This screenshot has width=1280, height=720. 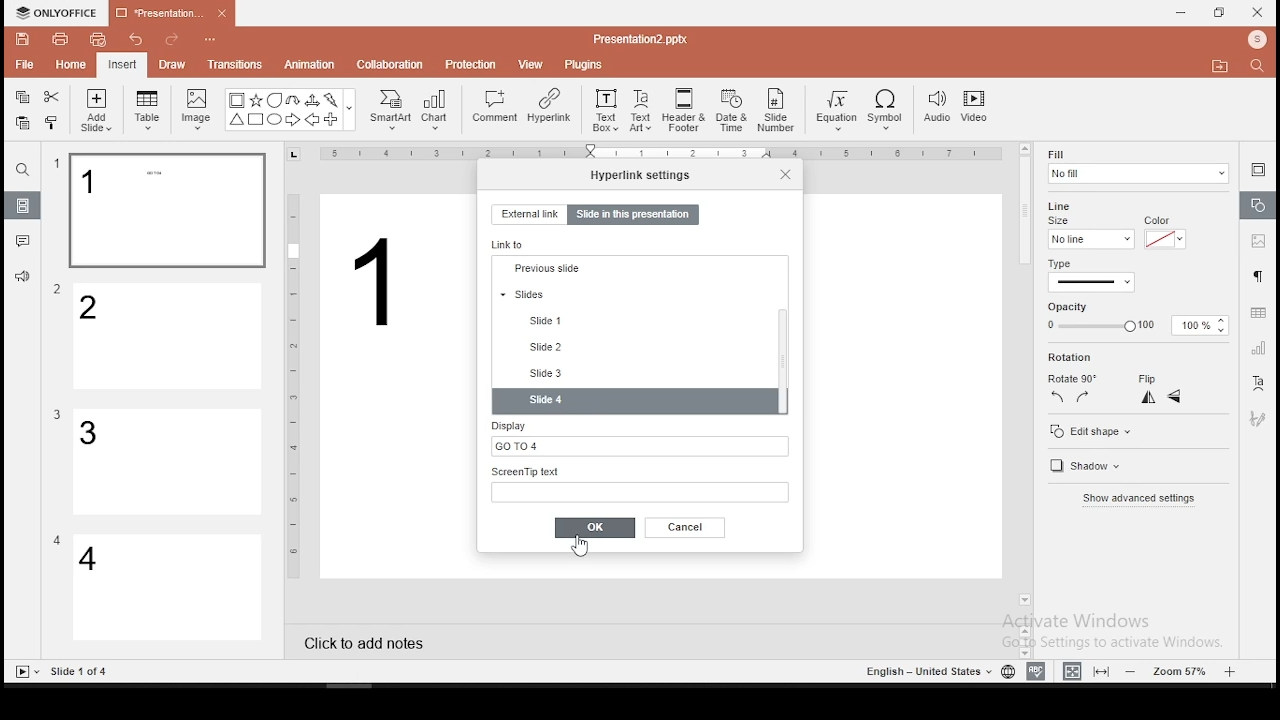 I want to click on find, so click(x=22, y=170).